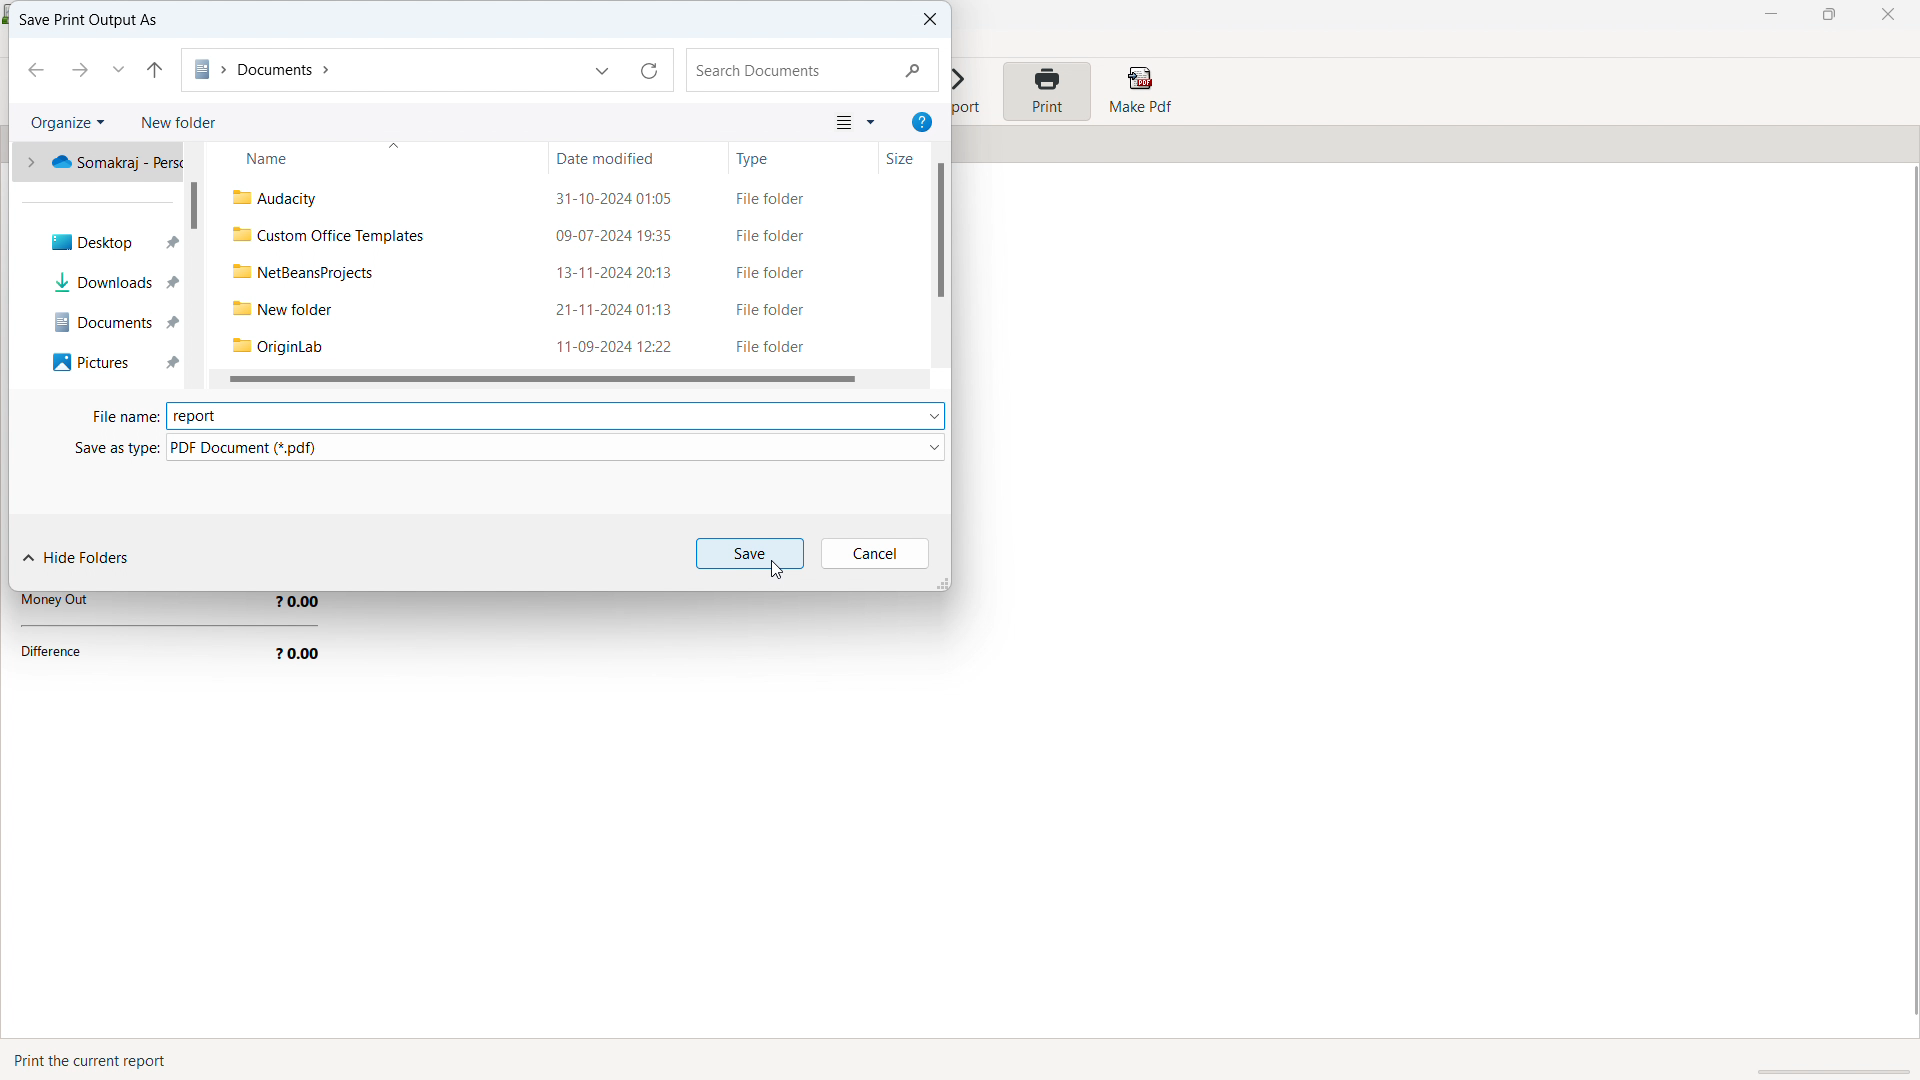 This screenshot has height=1080, width=1920. Describe the element at coordinates (375, 158) in the screenshot. I see `sort by name` at that location.